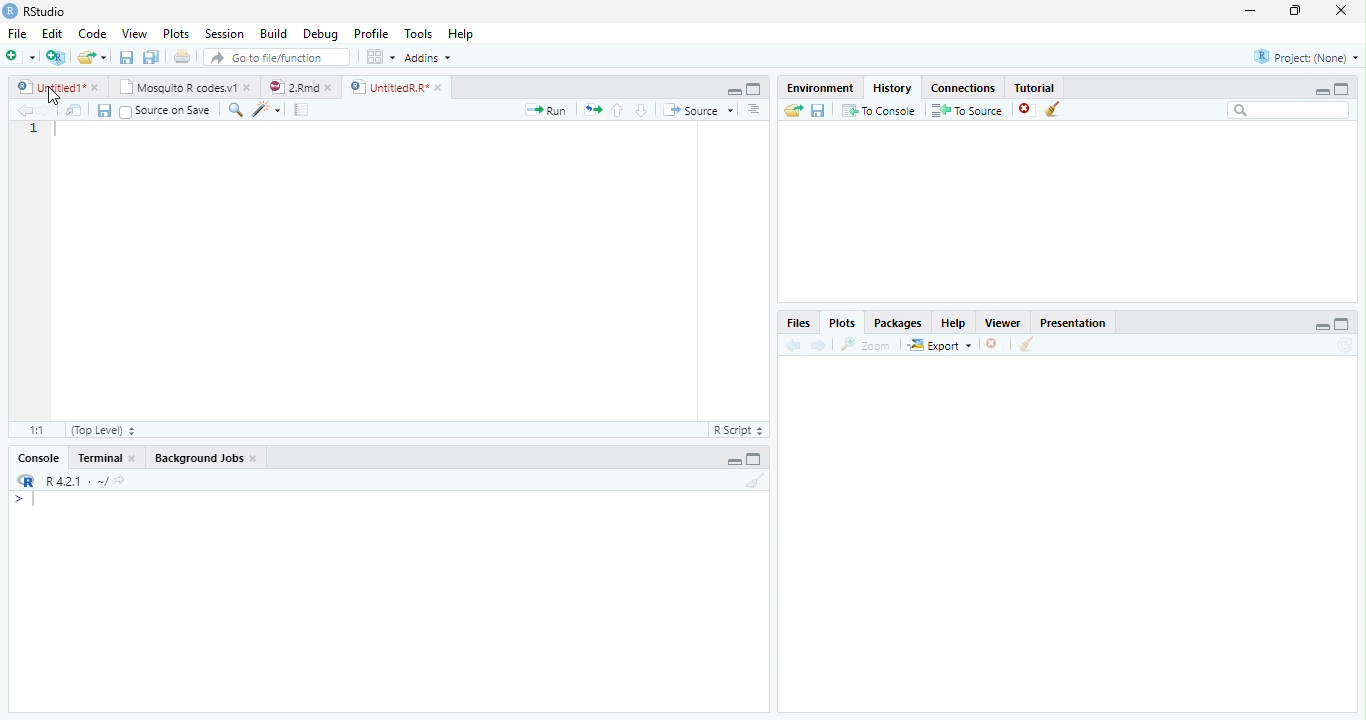 The image size is (1366, 720). Describe the element at coordinates (268, 110) in the screenshot. I see `Code ` at that location.